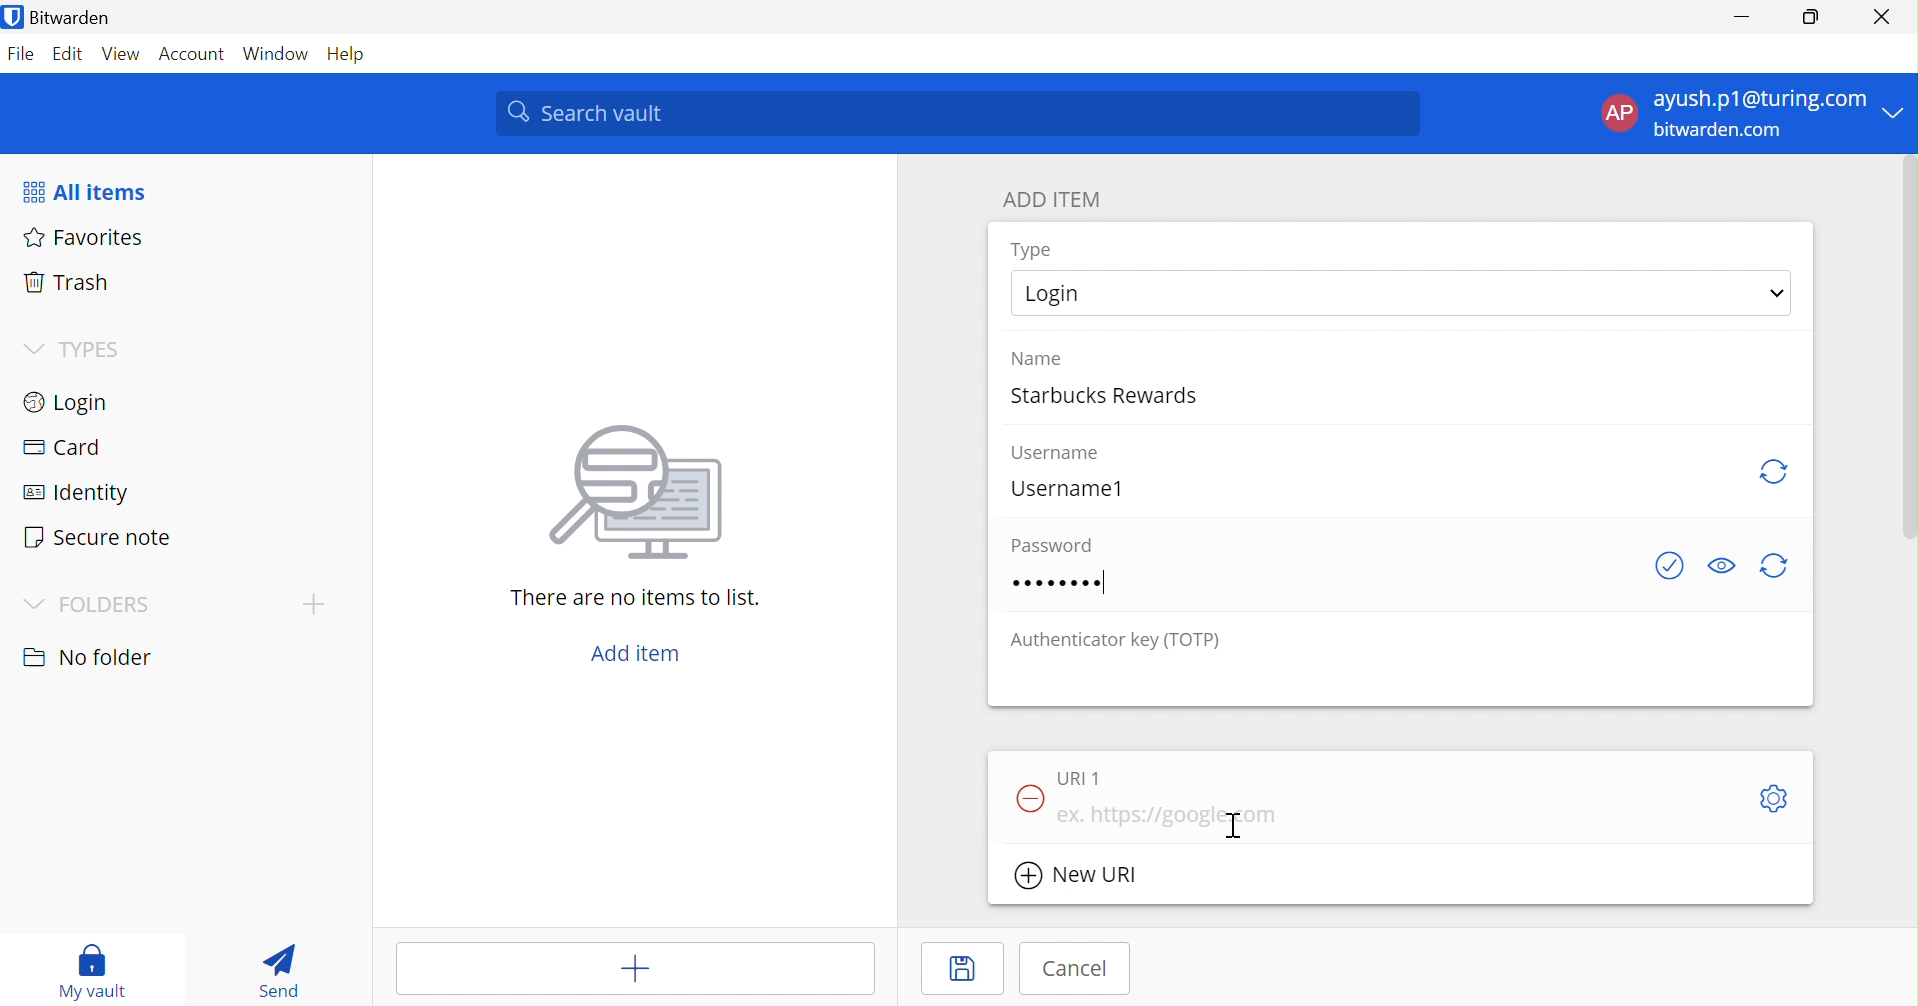 The width and height of the screenshot is (1918, 1006). What do you see at coordinates (75, 495) in the screenshot?
I see `Identify` at bounding box center [75, 495].